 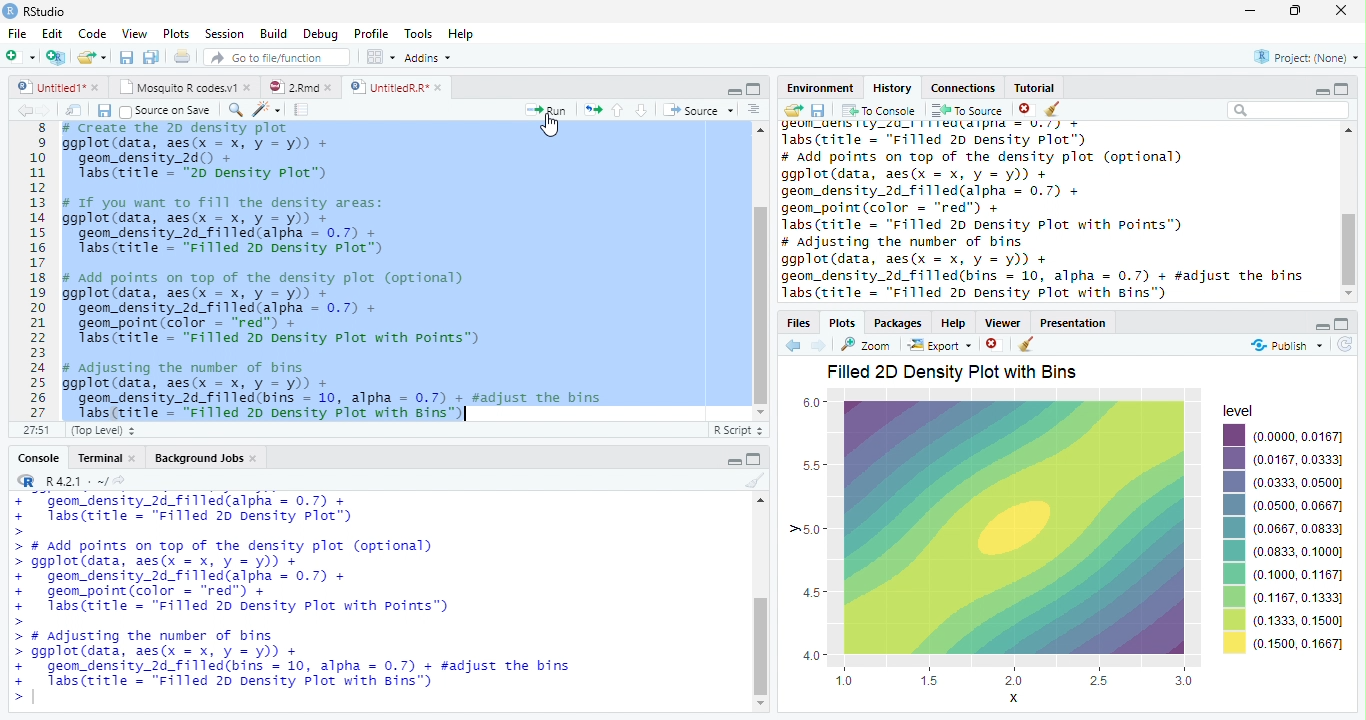 What do you see at coordinates (361, 600) in the screenshot?
I see `+ geom_density_cd_rilled(aipha = 0.7) +
+ labs(title = "Filled 20 Density Plot”)

>

> # Add points on top of the density plot (optional)

> ggplot(data, aes(x = x, y = y)) +

+ geom_density_2d_filled(alpha = 0.7) +

+ geom_point(color = "red”) +

+ labs(title = "Filled 20 Density Plot with Points”)

>

> # Adjusting the number of bins

> ggplot(data, aes(x = x, y = y)) +

+ geom_density_2d_filled(bins = 10, alpha = 0.7) + #adjust the bins
+ labs(title = "Filled 20 Density Plot with Bins")

>` at bounding box center [361, 600].